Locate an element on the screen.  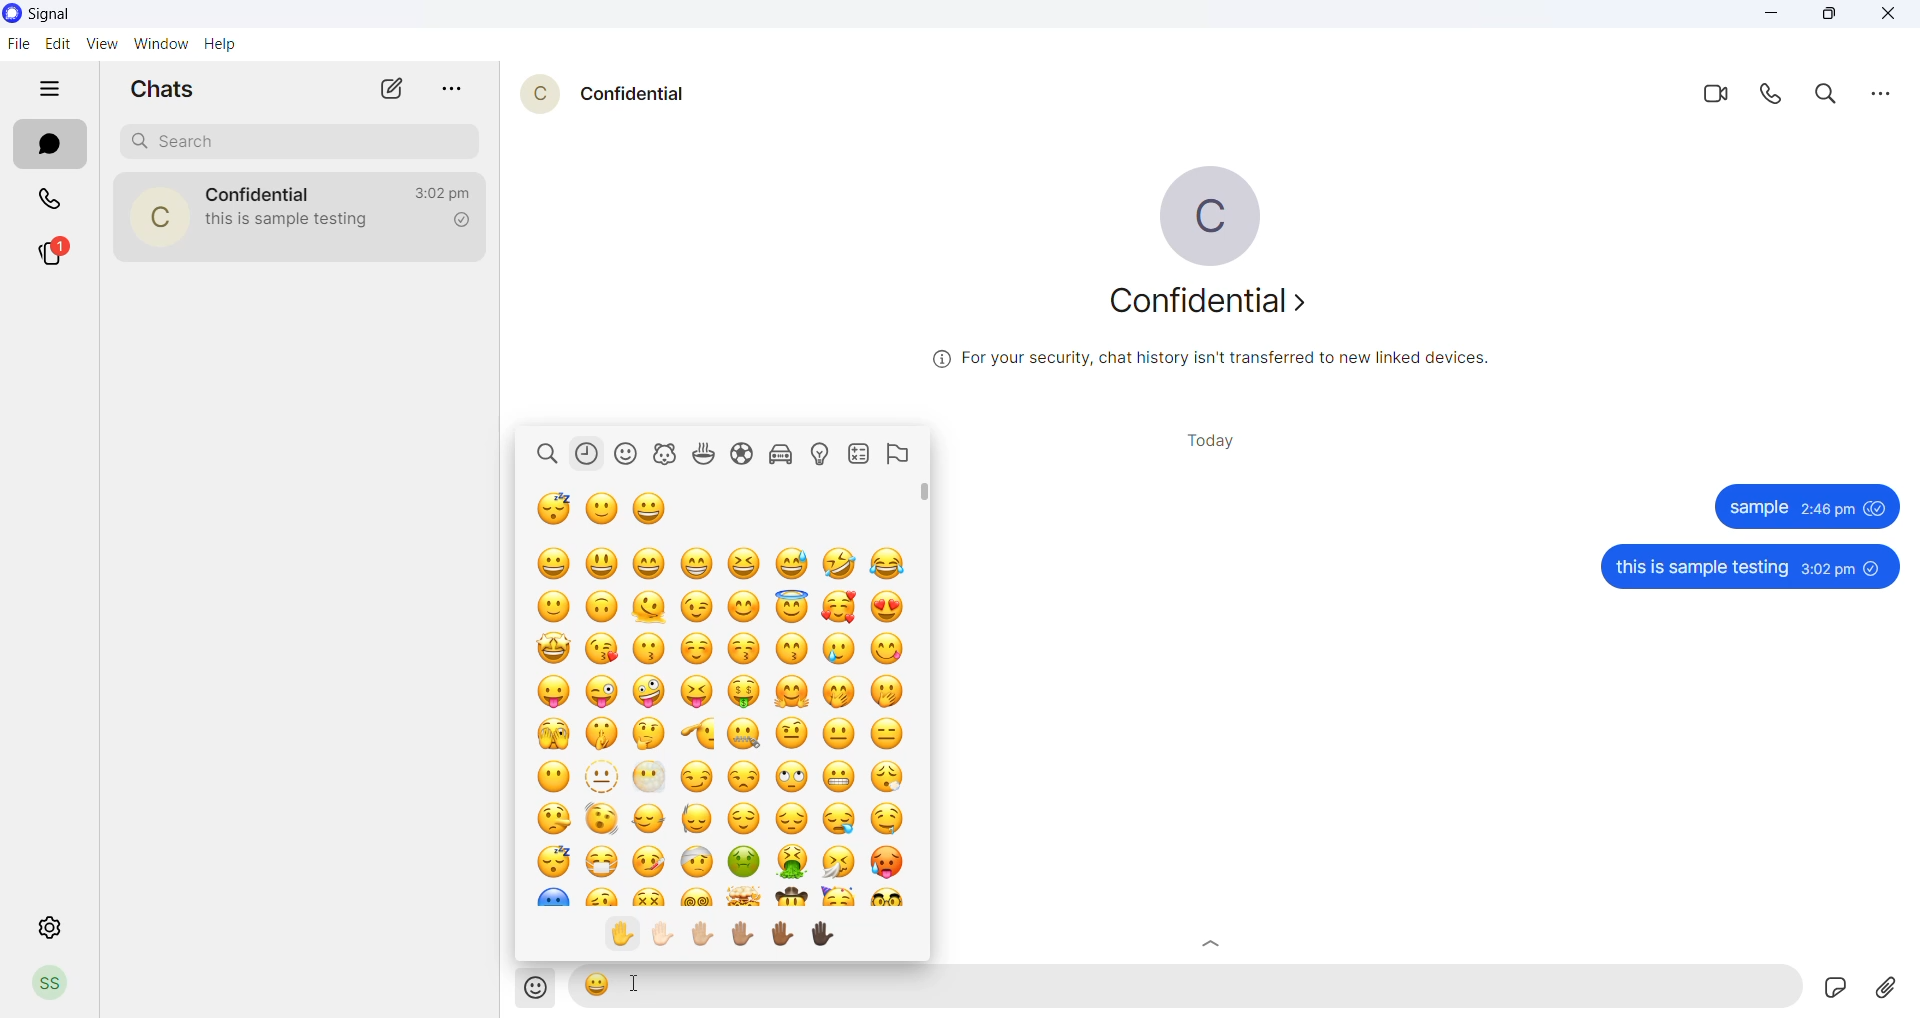
chats is located at coordinates (49, 145).